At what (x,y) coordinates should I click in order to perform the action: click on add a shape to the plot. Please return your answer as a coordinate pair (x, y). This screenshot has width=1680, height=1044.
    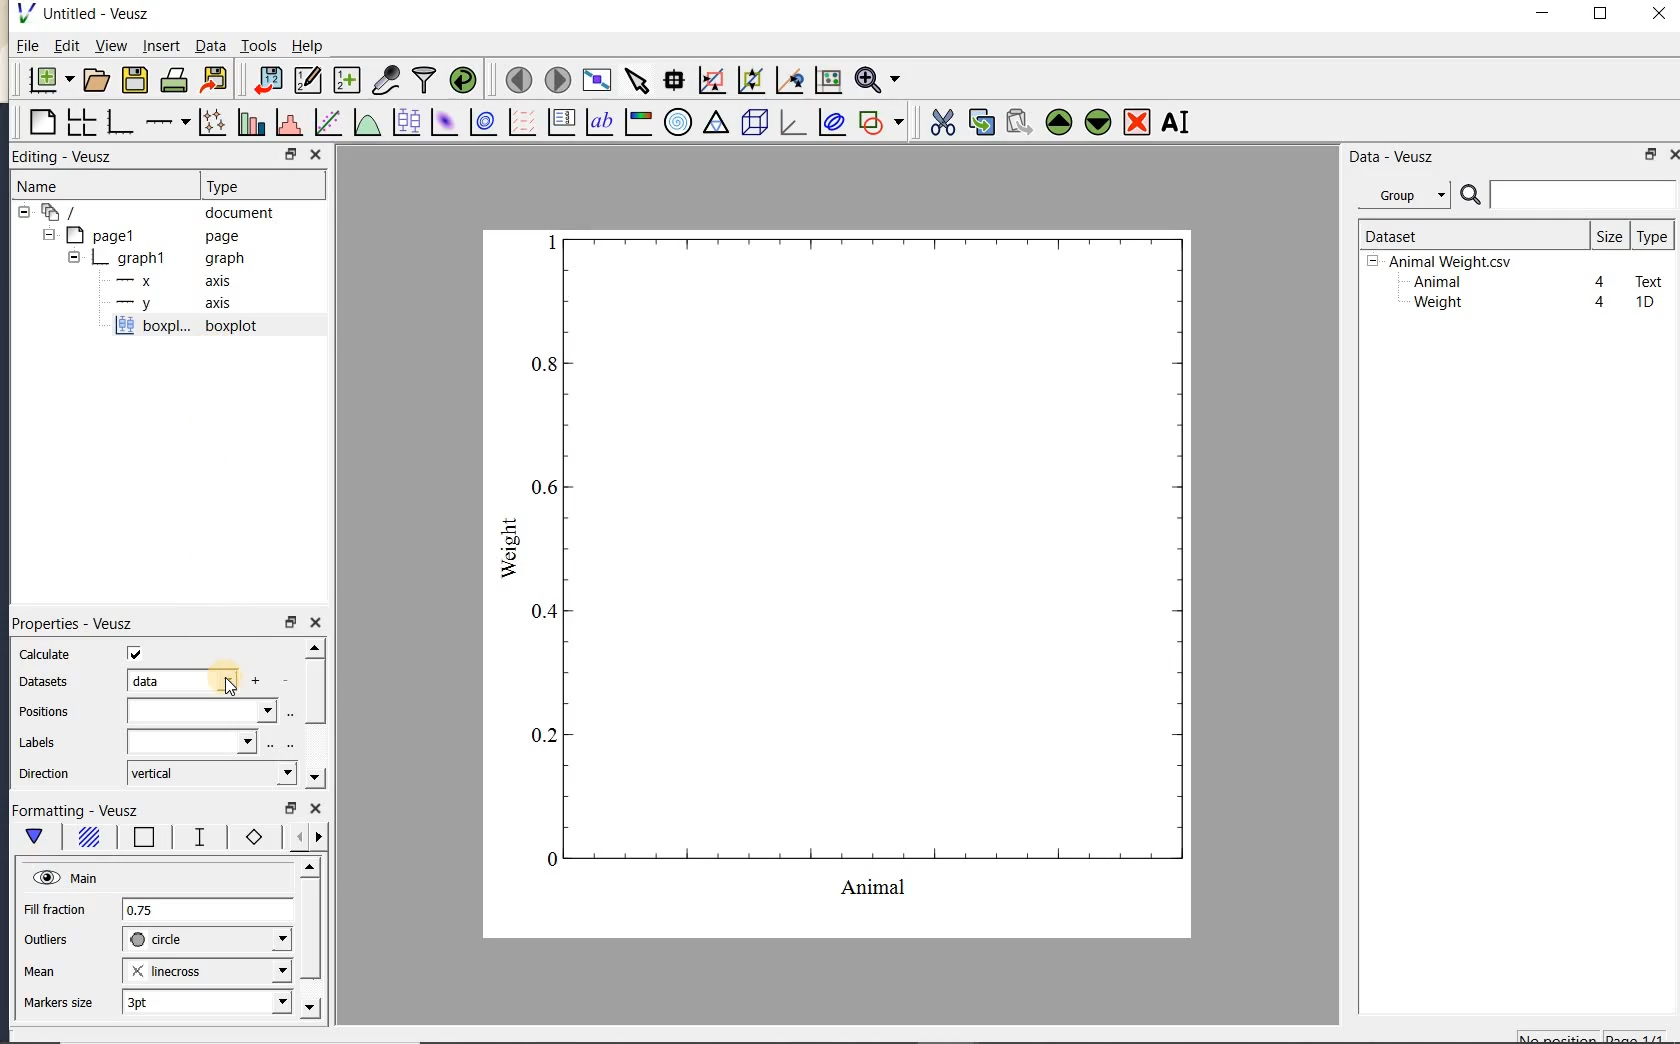
    Looking at the image, I should click on (880, 122).